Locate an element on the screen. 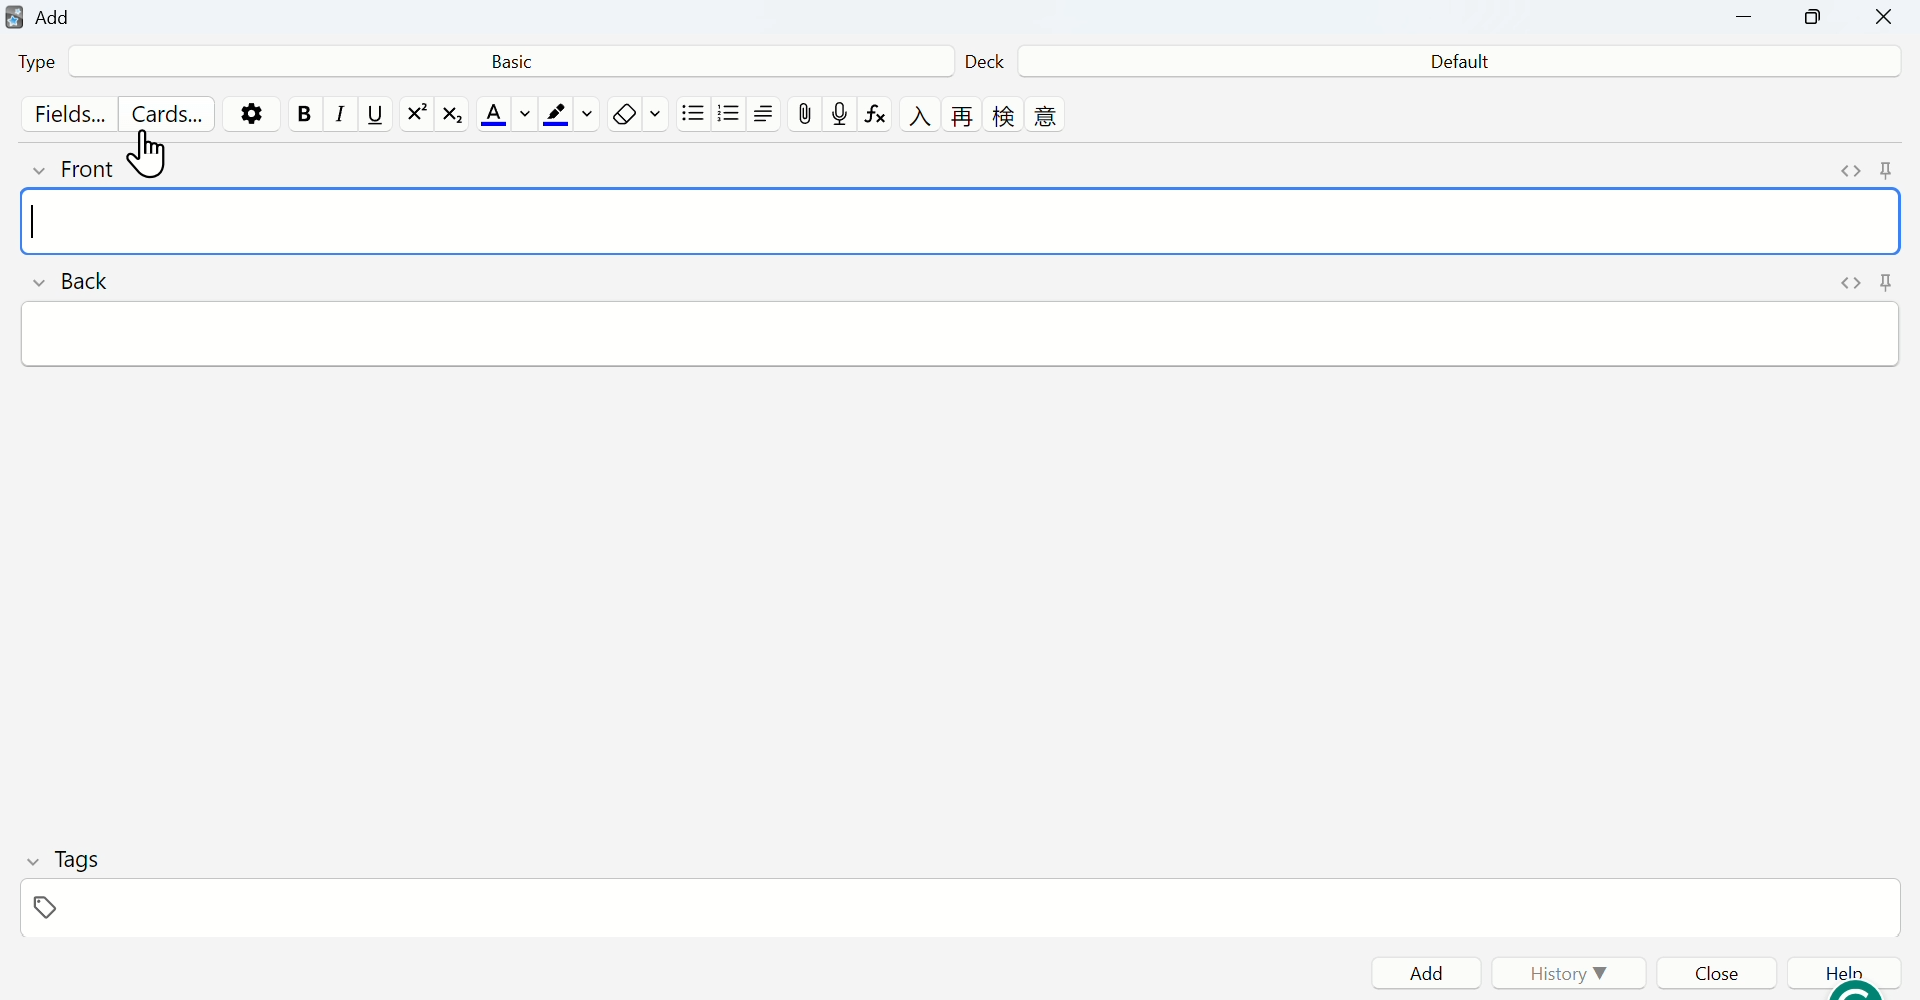  toggle sticky is located at coordinates (1886, 170).